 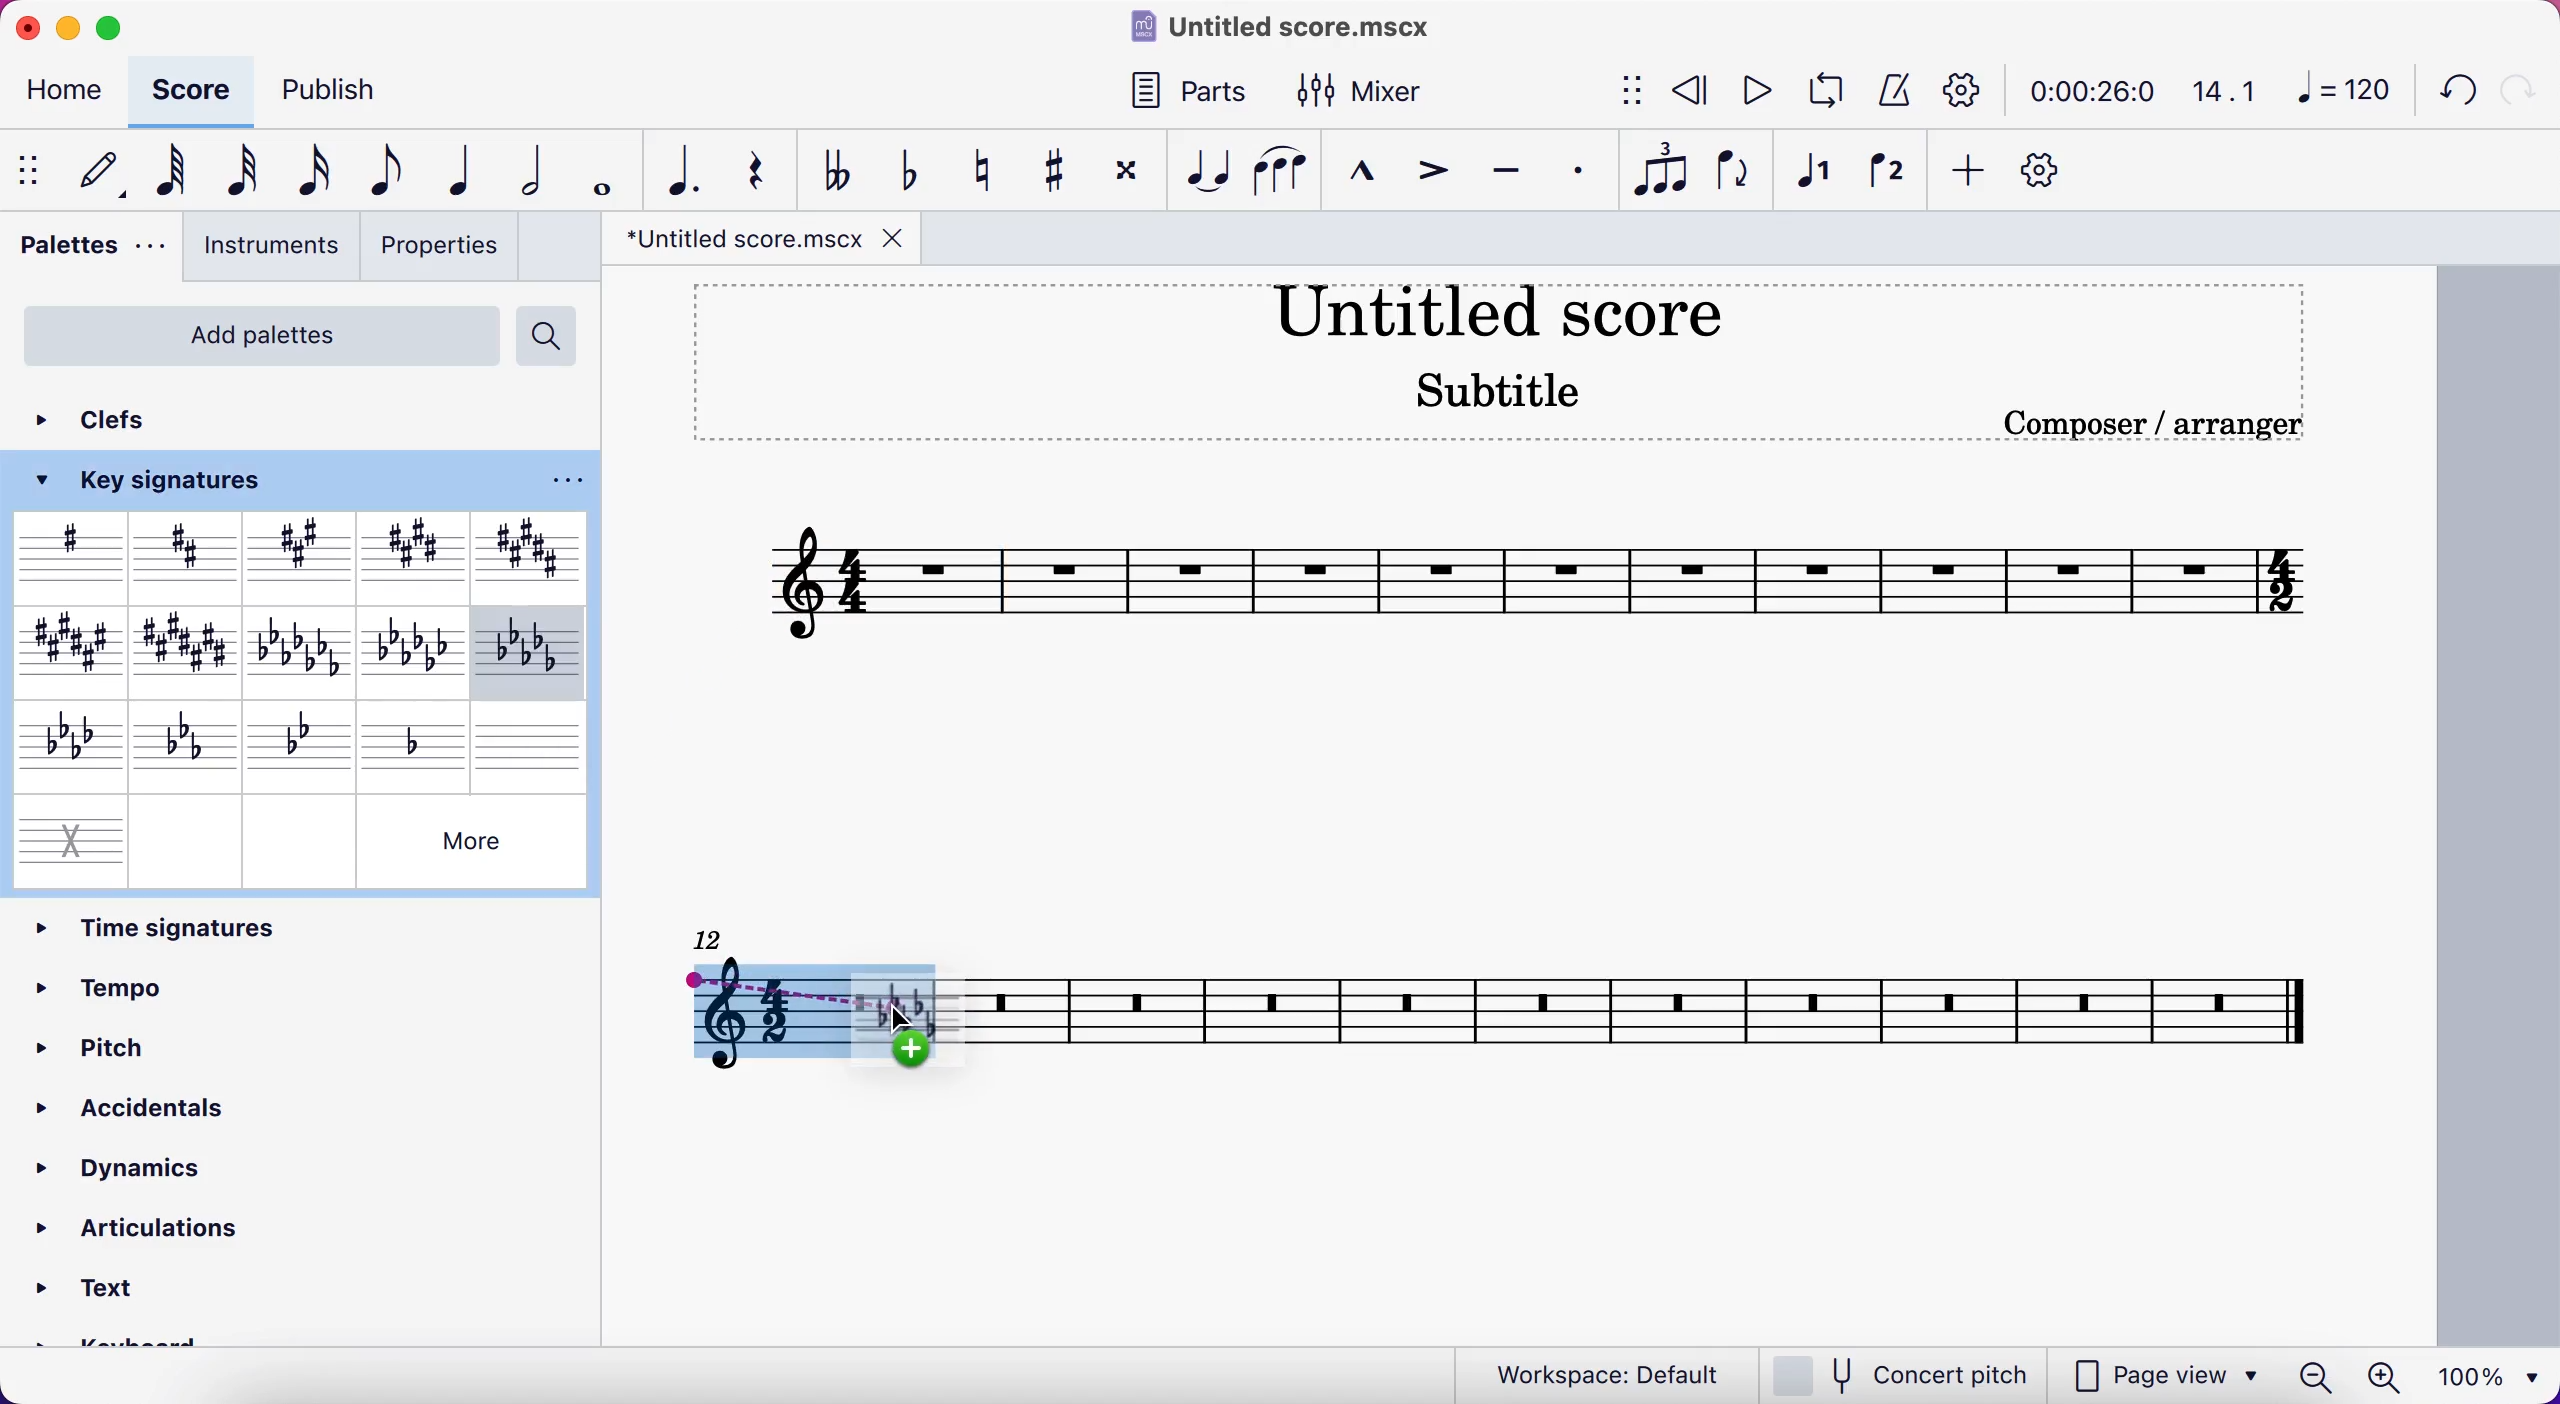 I want to click on edit, so click(x=107, y=171).